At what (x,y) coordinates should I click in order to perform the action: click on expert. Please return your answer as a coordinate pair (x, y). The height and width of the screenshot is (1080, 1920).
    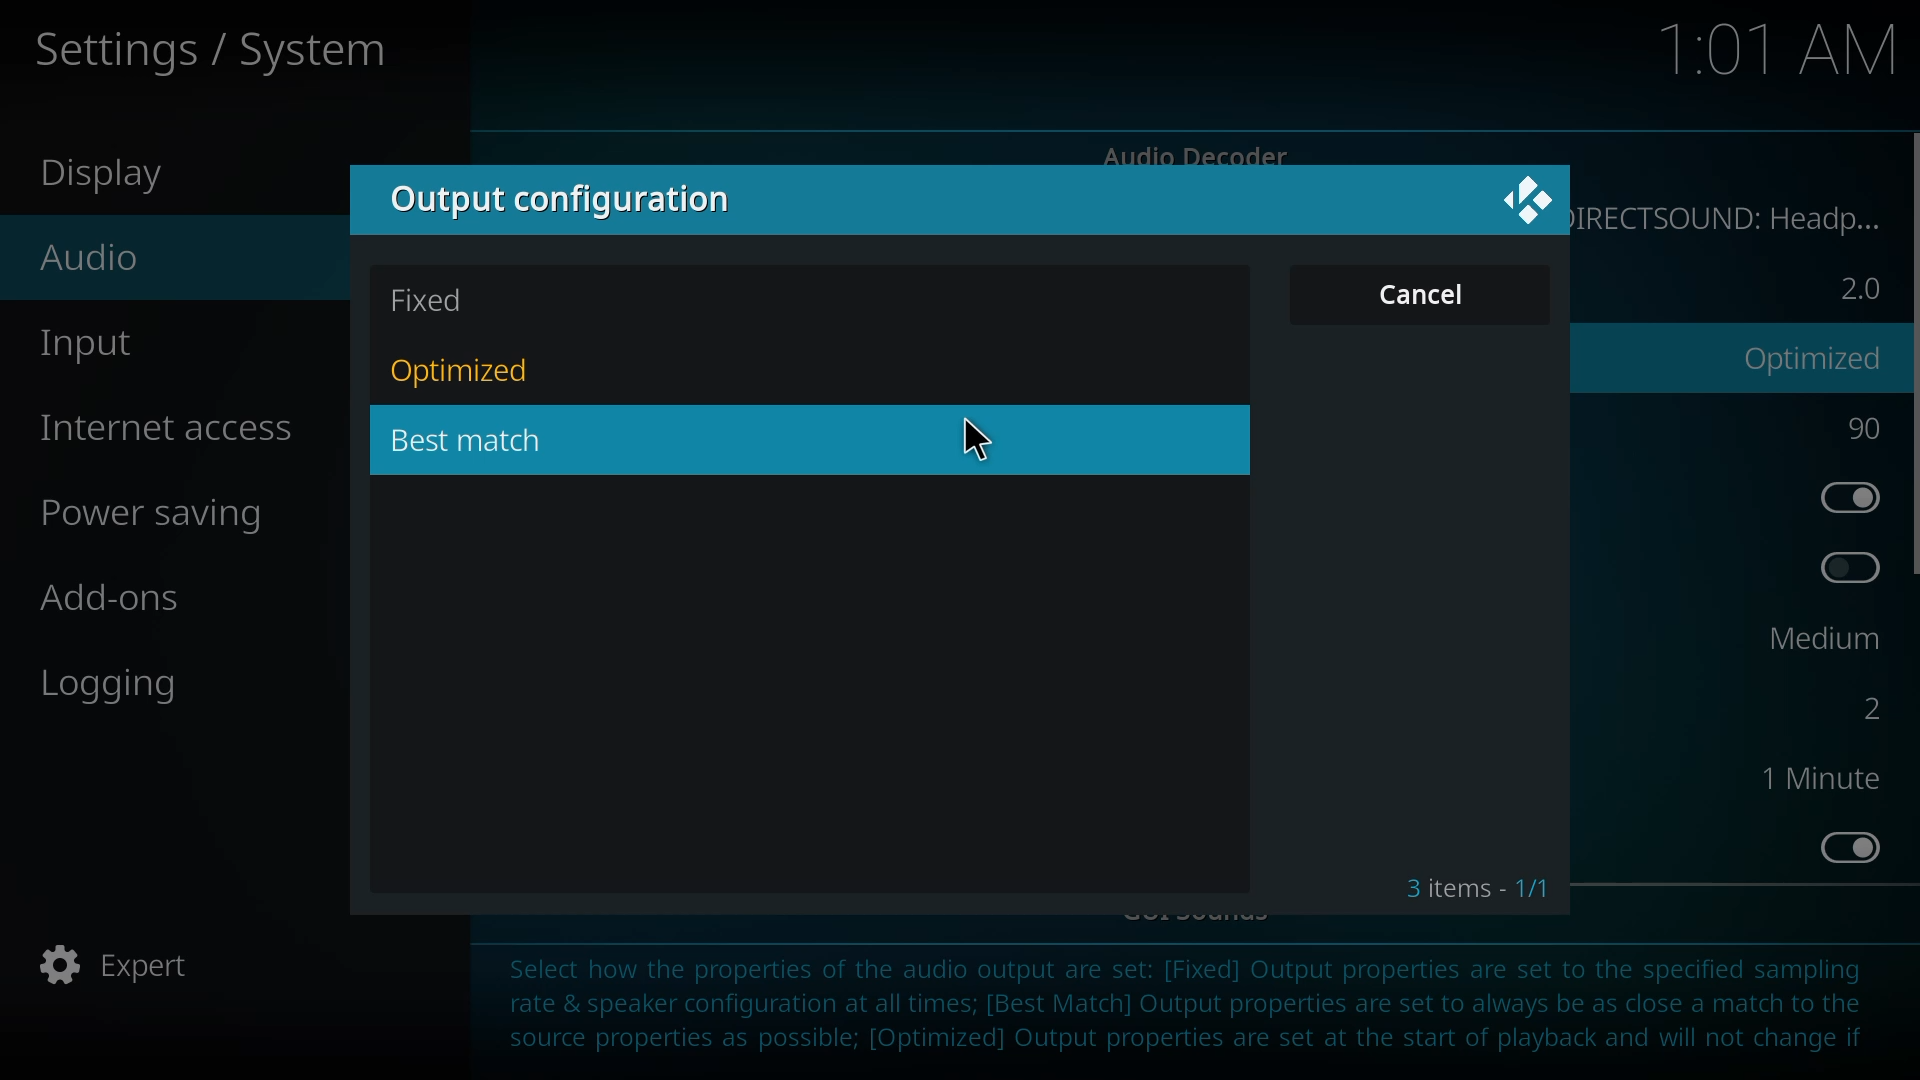
    Looking at the image, I should click on (119, 962).